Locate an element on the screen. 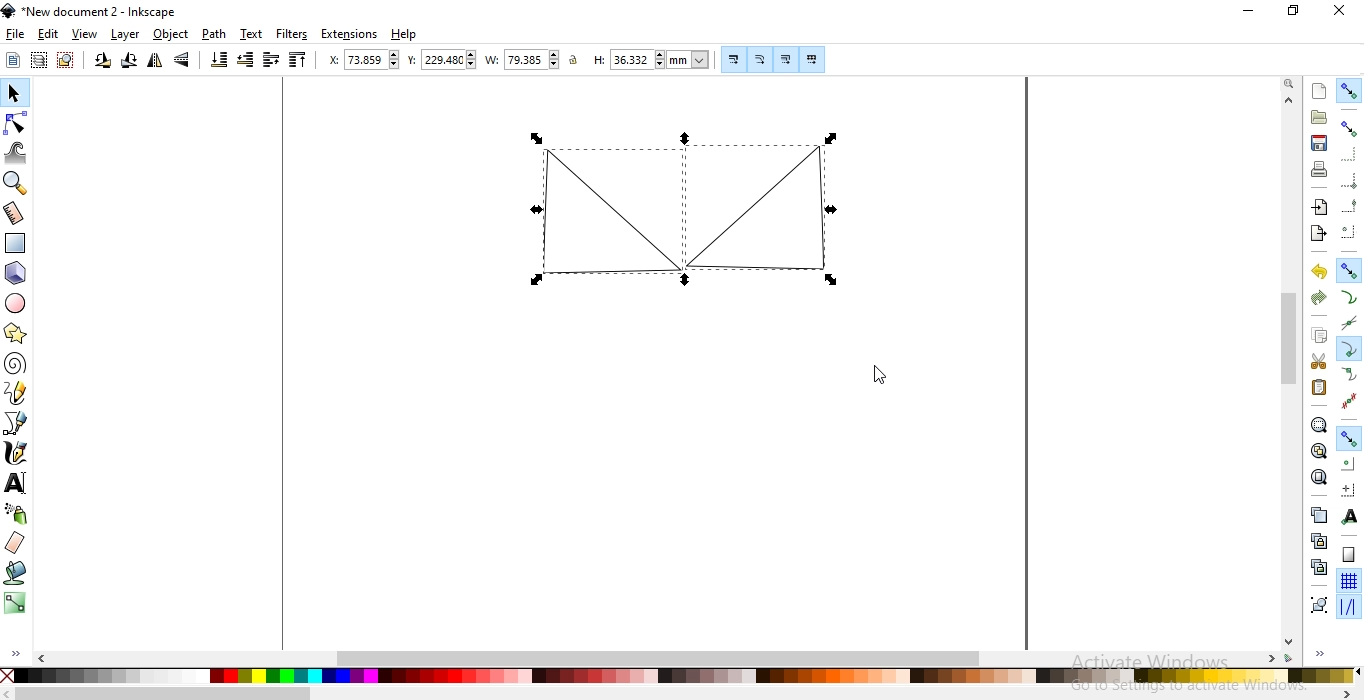  rotate 90 clockwise is located at coordinates (130, 61).